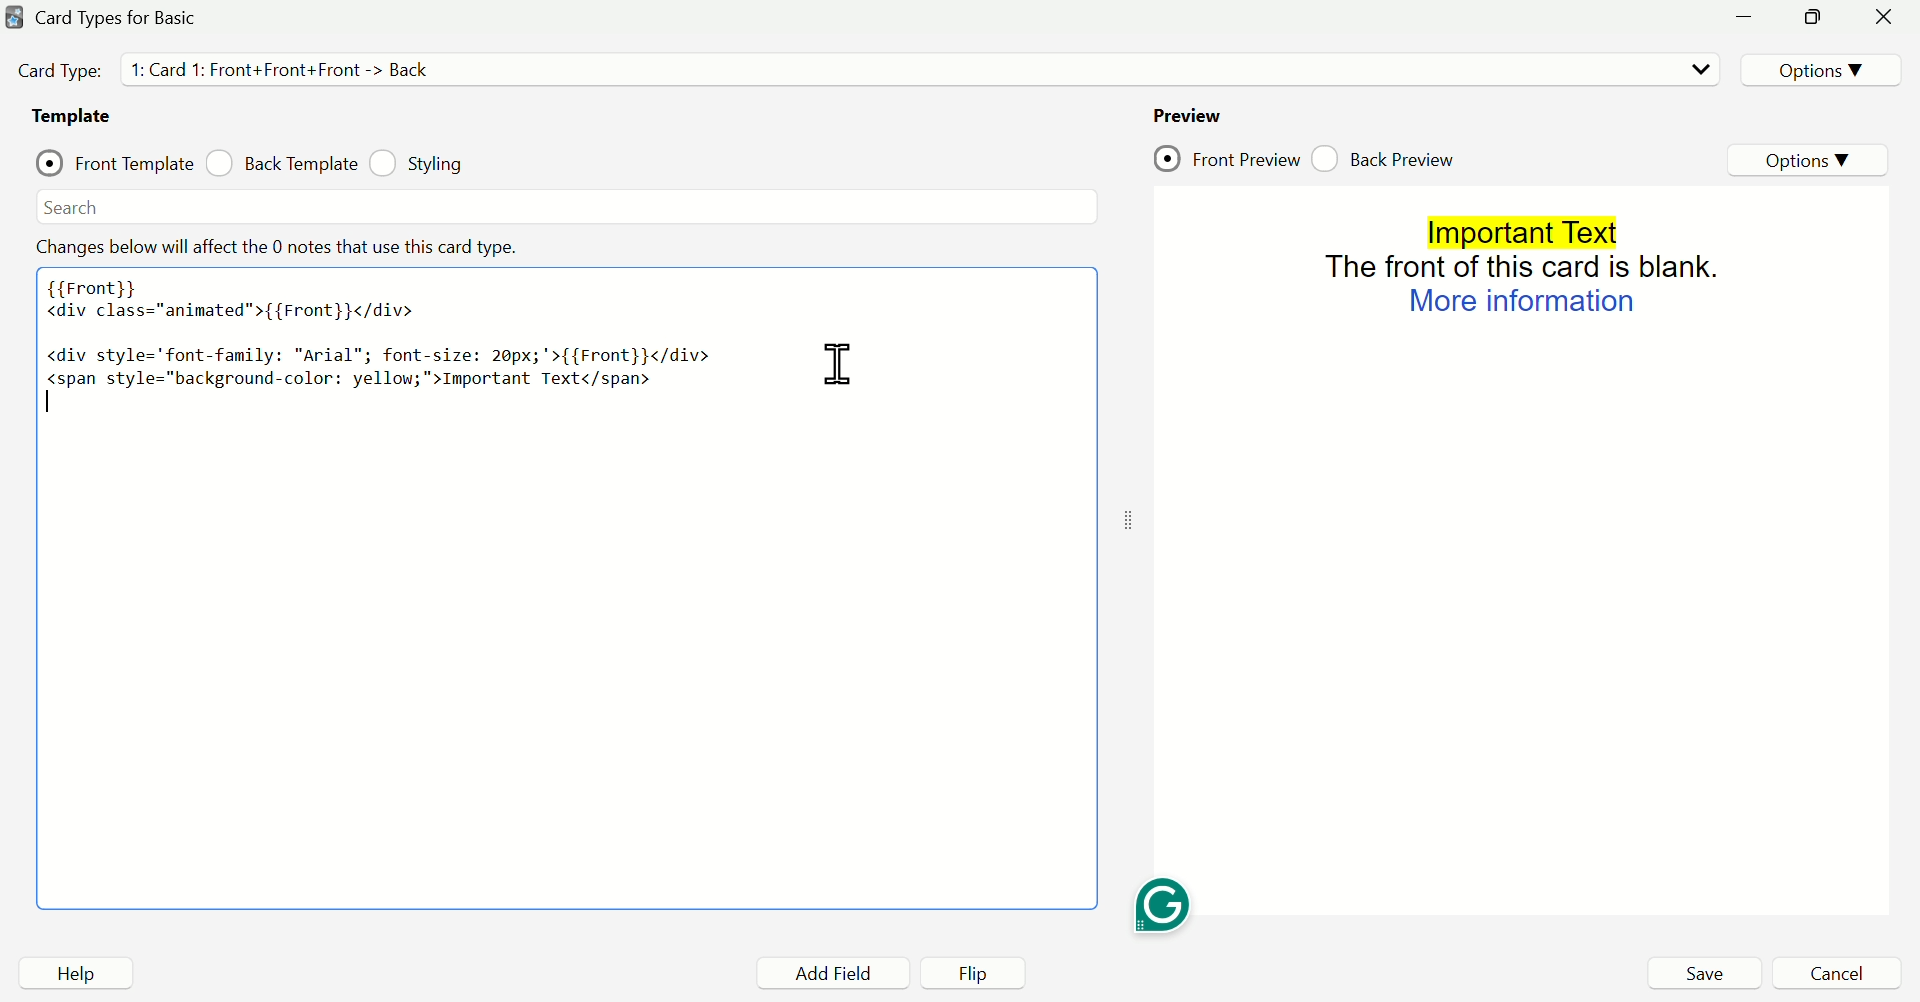 The width and height of the screenshot is (1920, 1002). I want to click on Template, so click(79, 117).